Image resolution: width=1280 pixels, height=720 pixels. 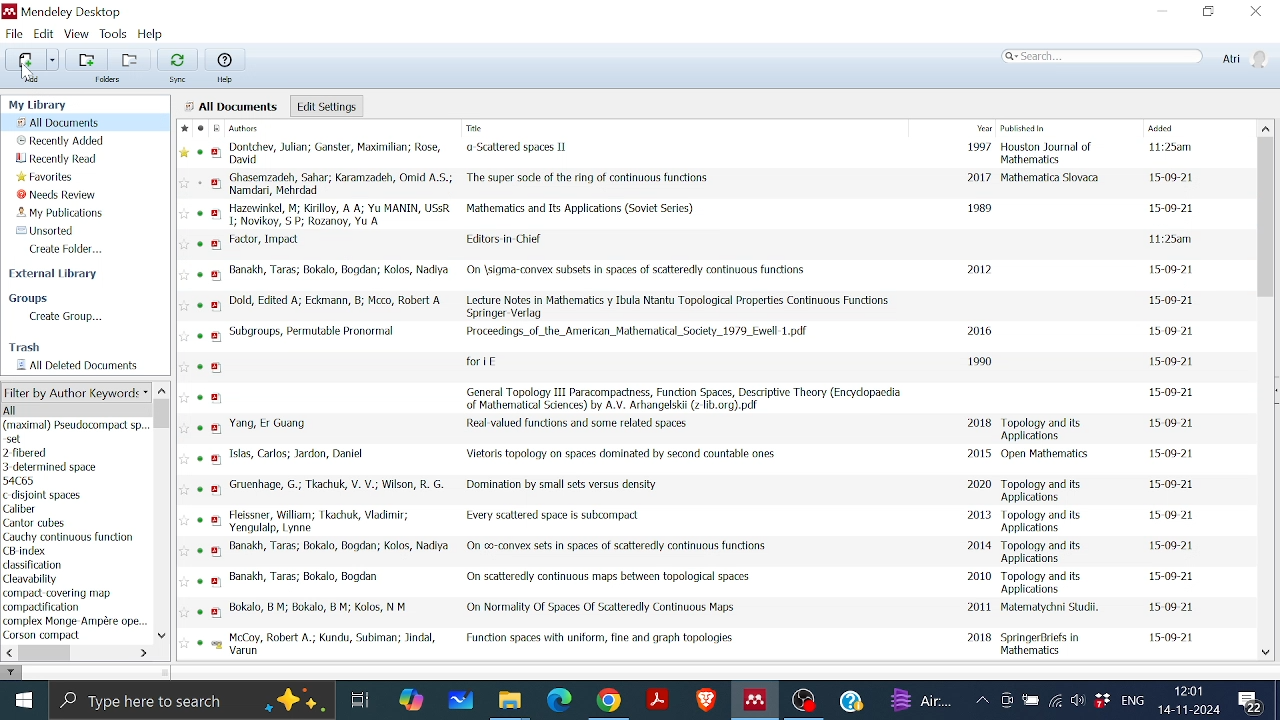 What do you see at coordinates (186, 552) in the screenshot?
I see `favourite` at bounding box center [186, 552].